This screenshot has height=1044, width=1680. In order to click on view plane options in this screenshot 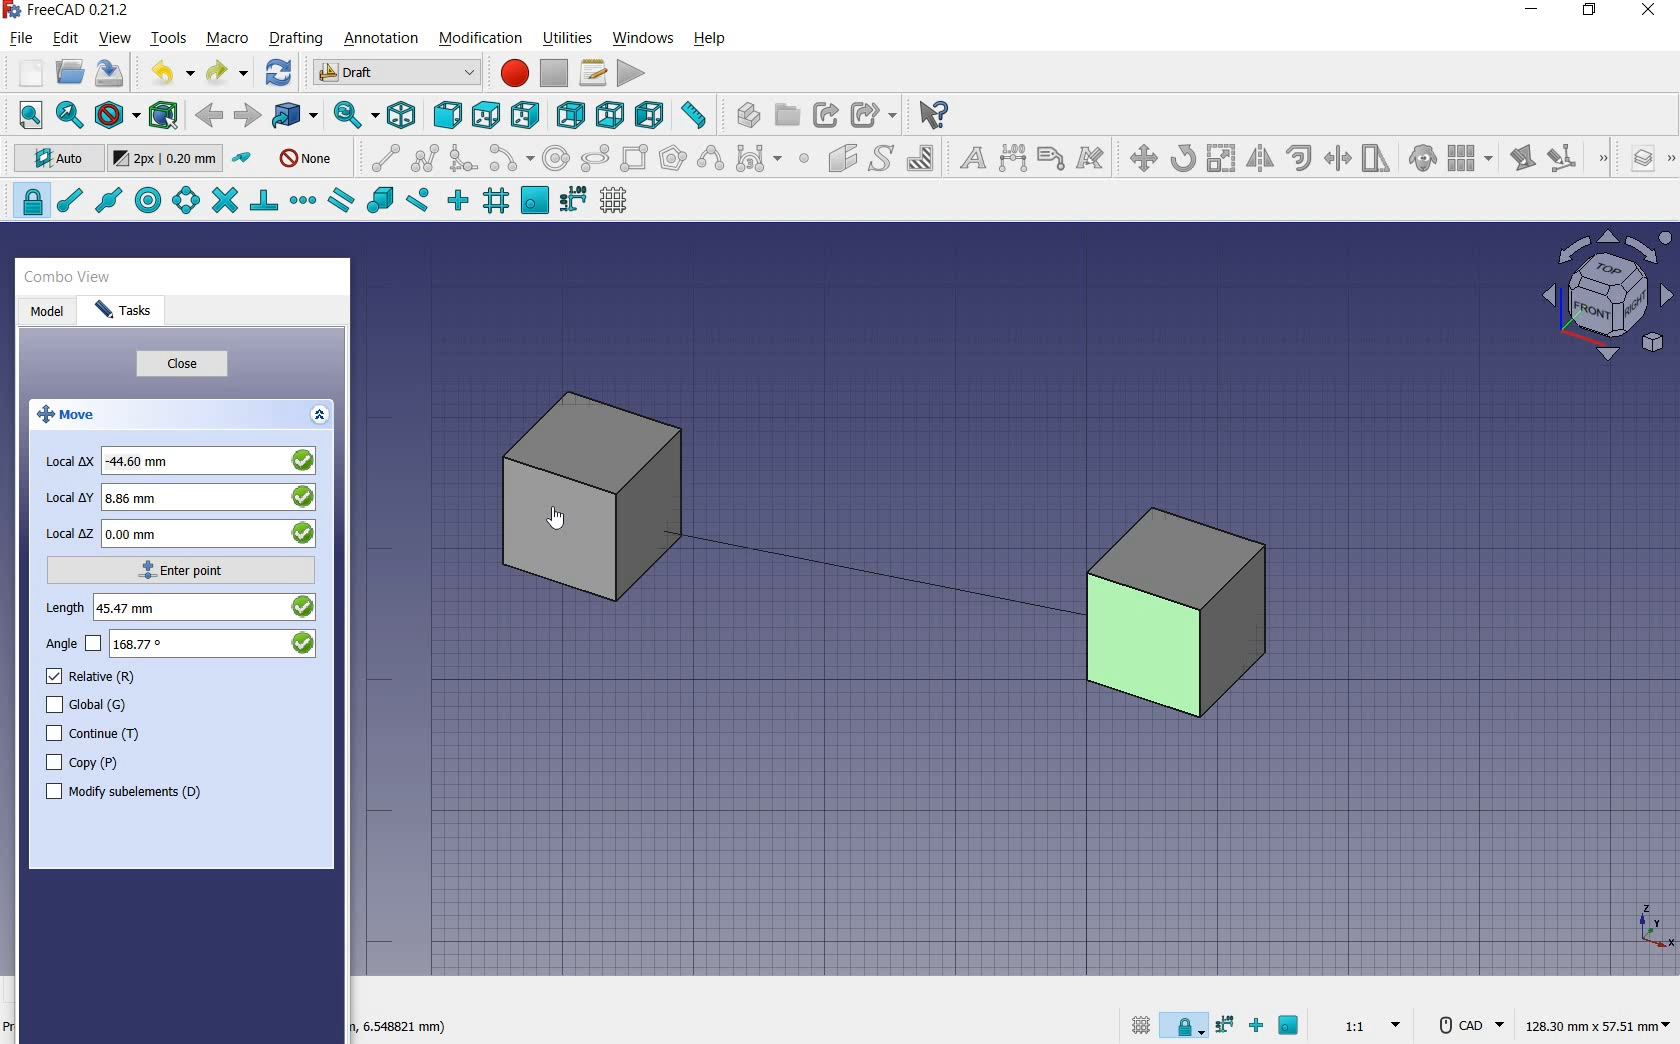, I will do `click(1606, 295)`.